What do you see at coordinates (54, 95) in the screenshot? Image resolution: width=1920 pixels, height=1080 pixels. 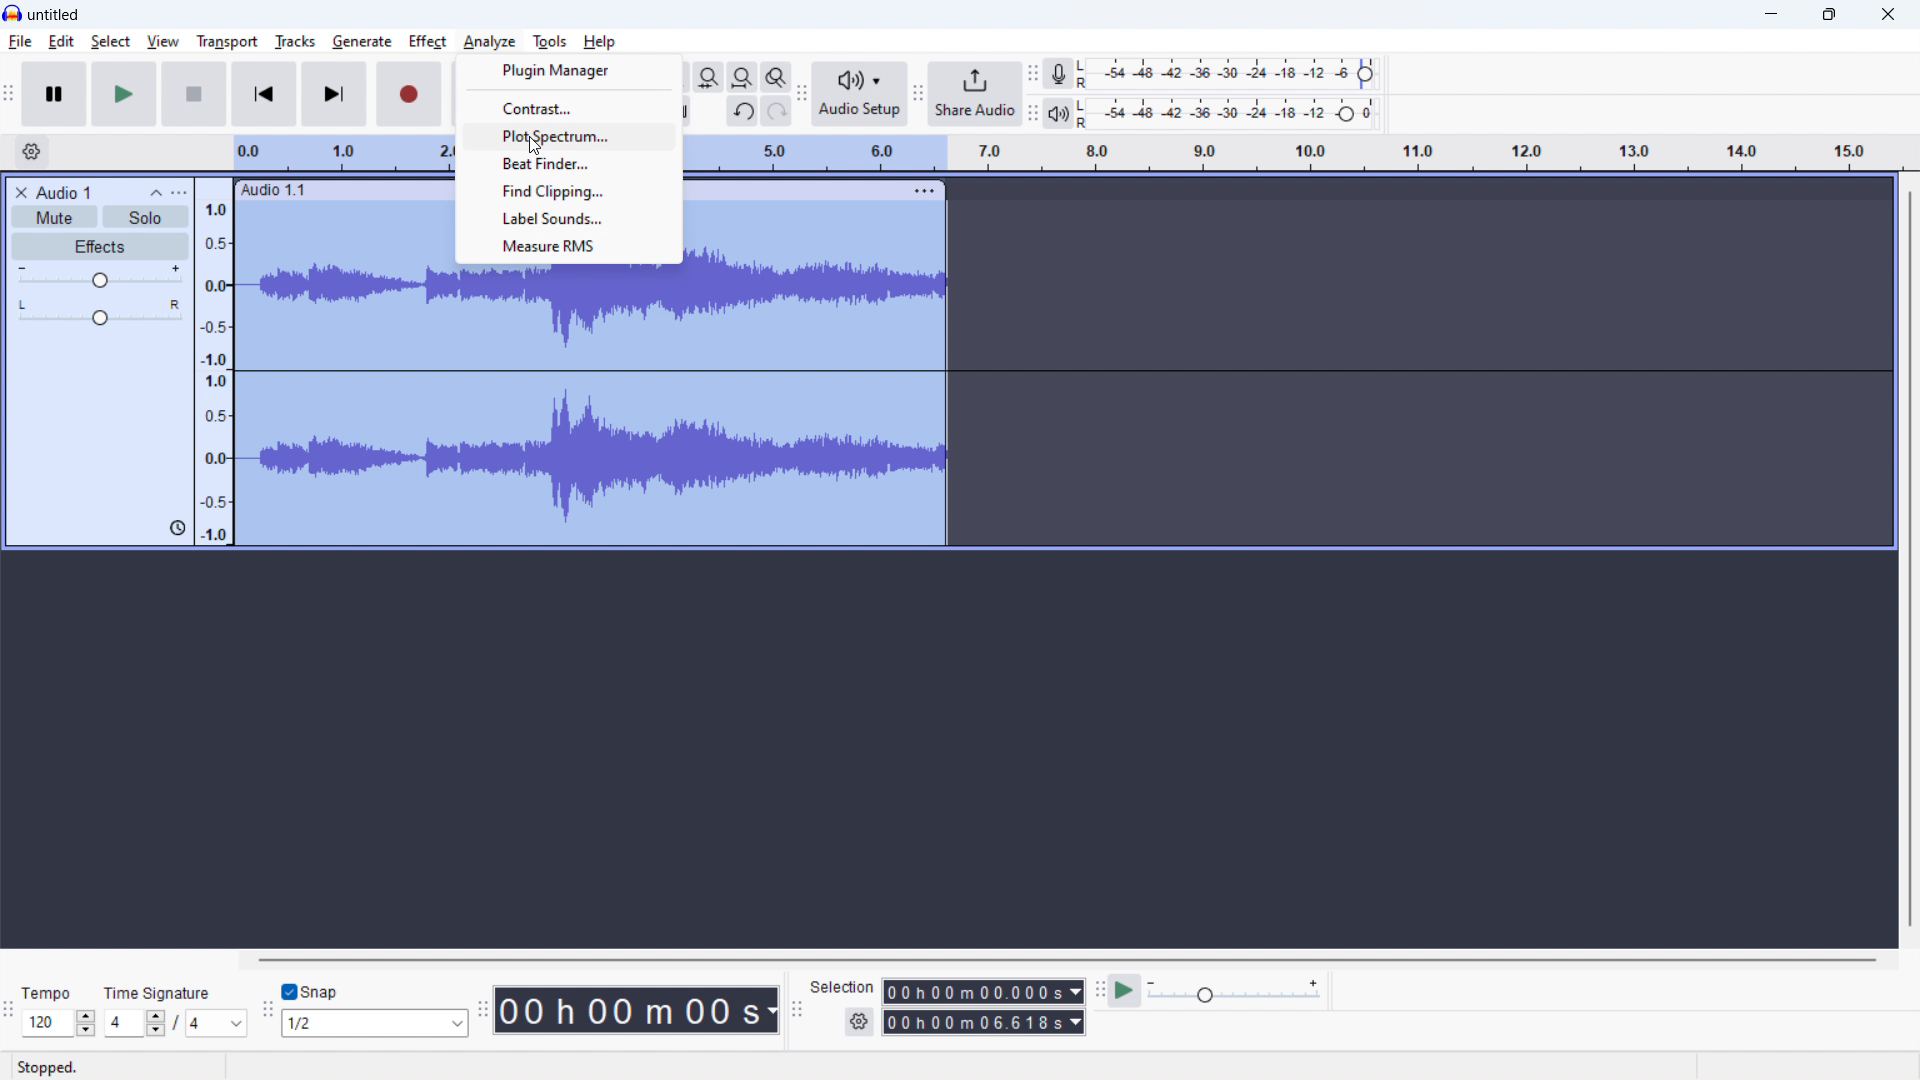 I see `pause` at bounding box center [54, 95].